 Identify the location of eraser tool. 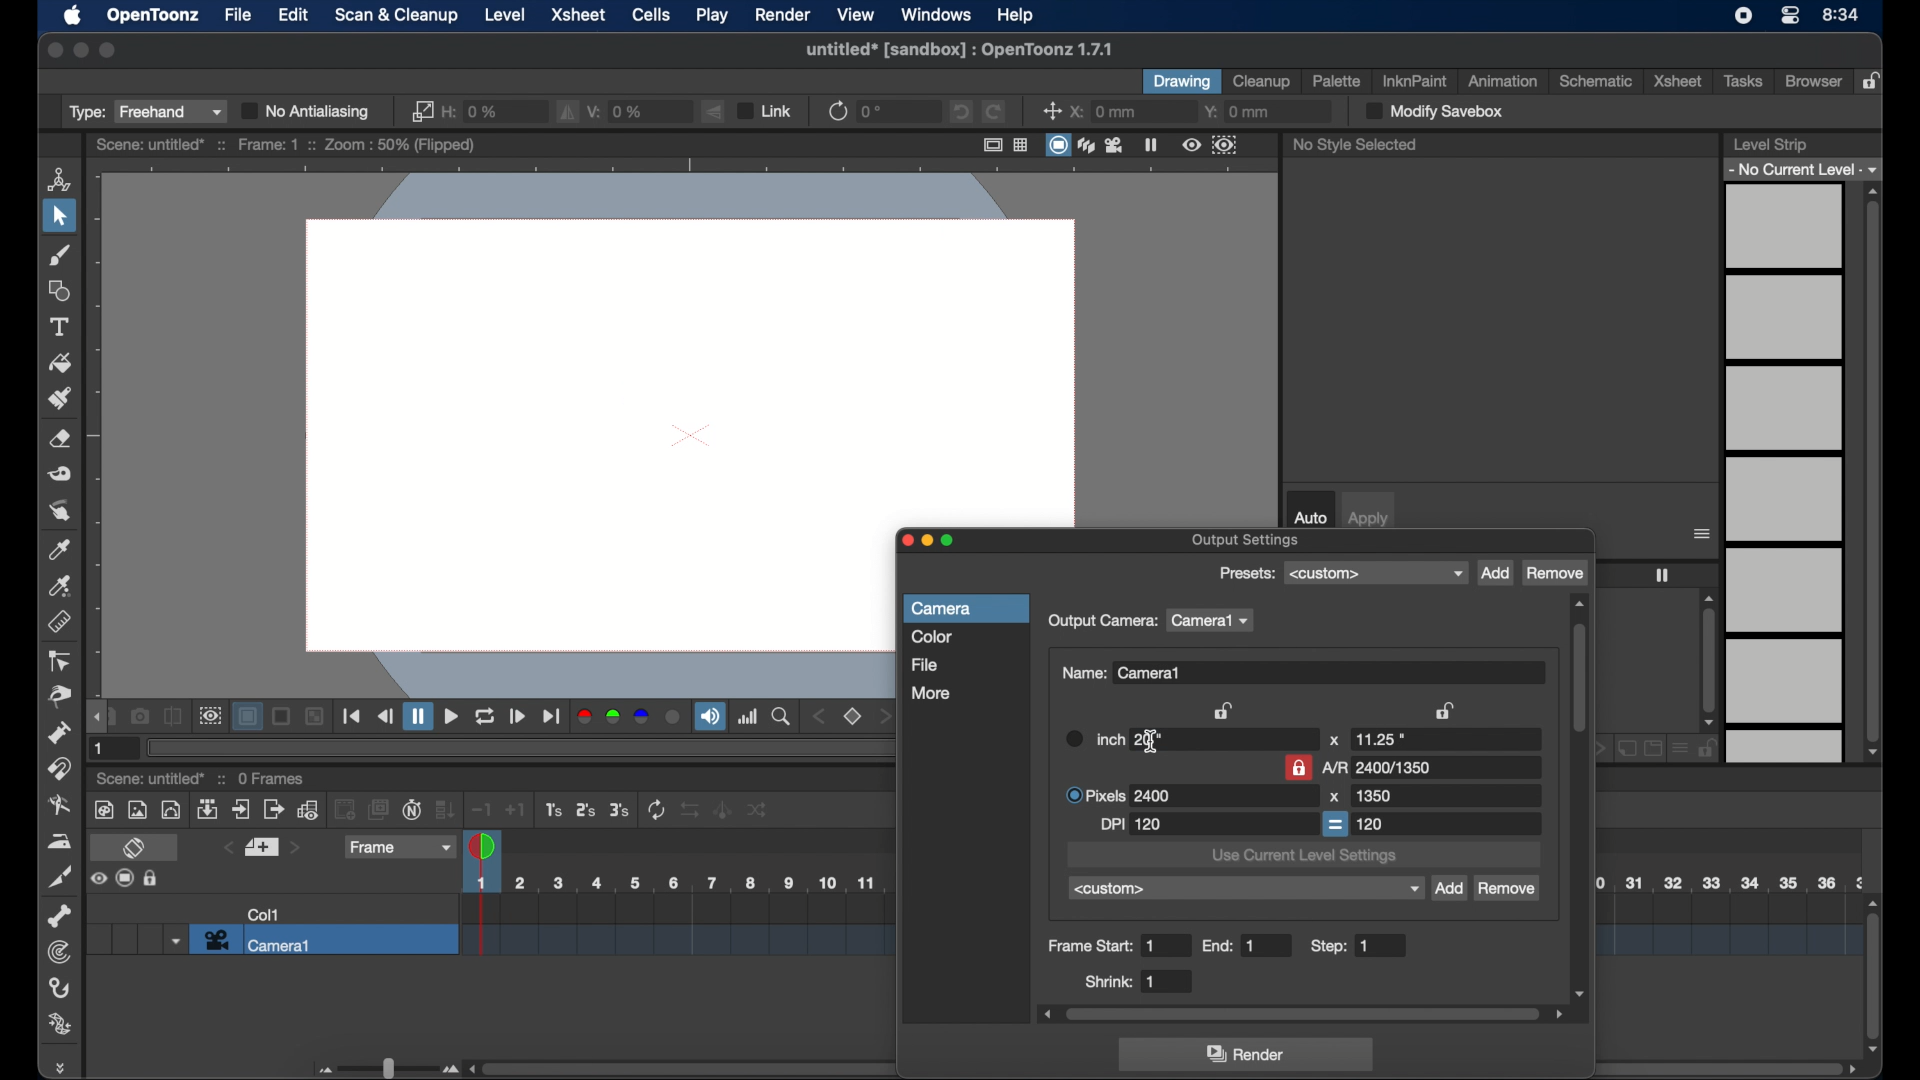
(62, 439).